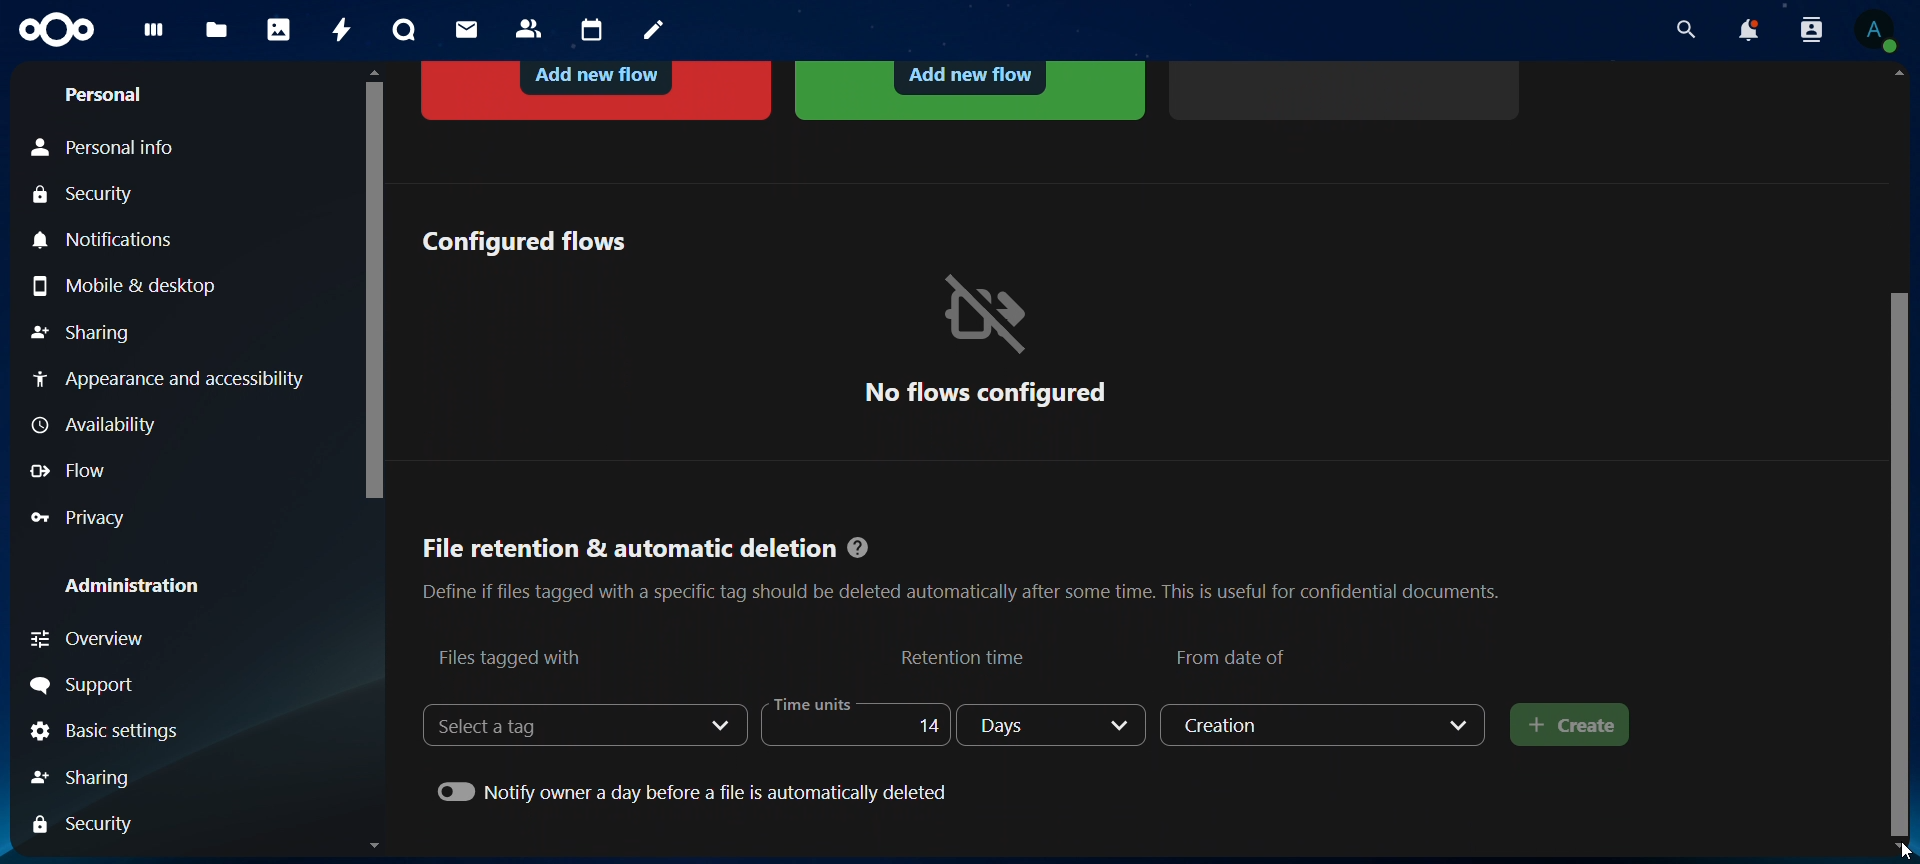 This screenshot has height=864, width=1920. I want to click on sharing, so click(81, 335).